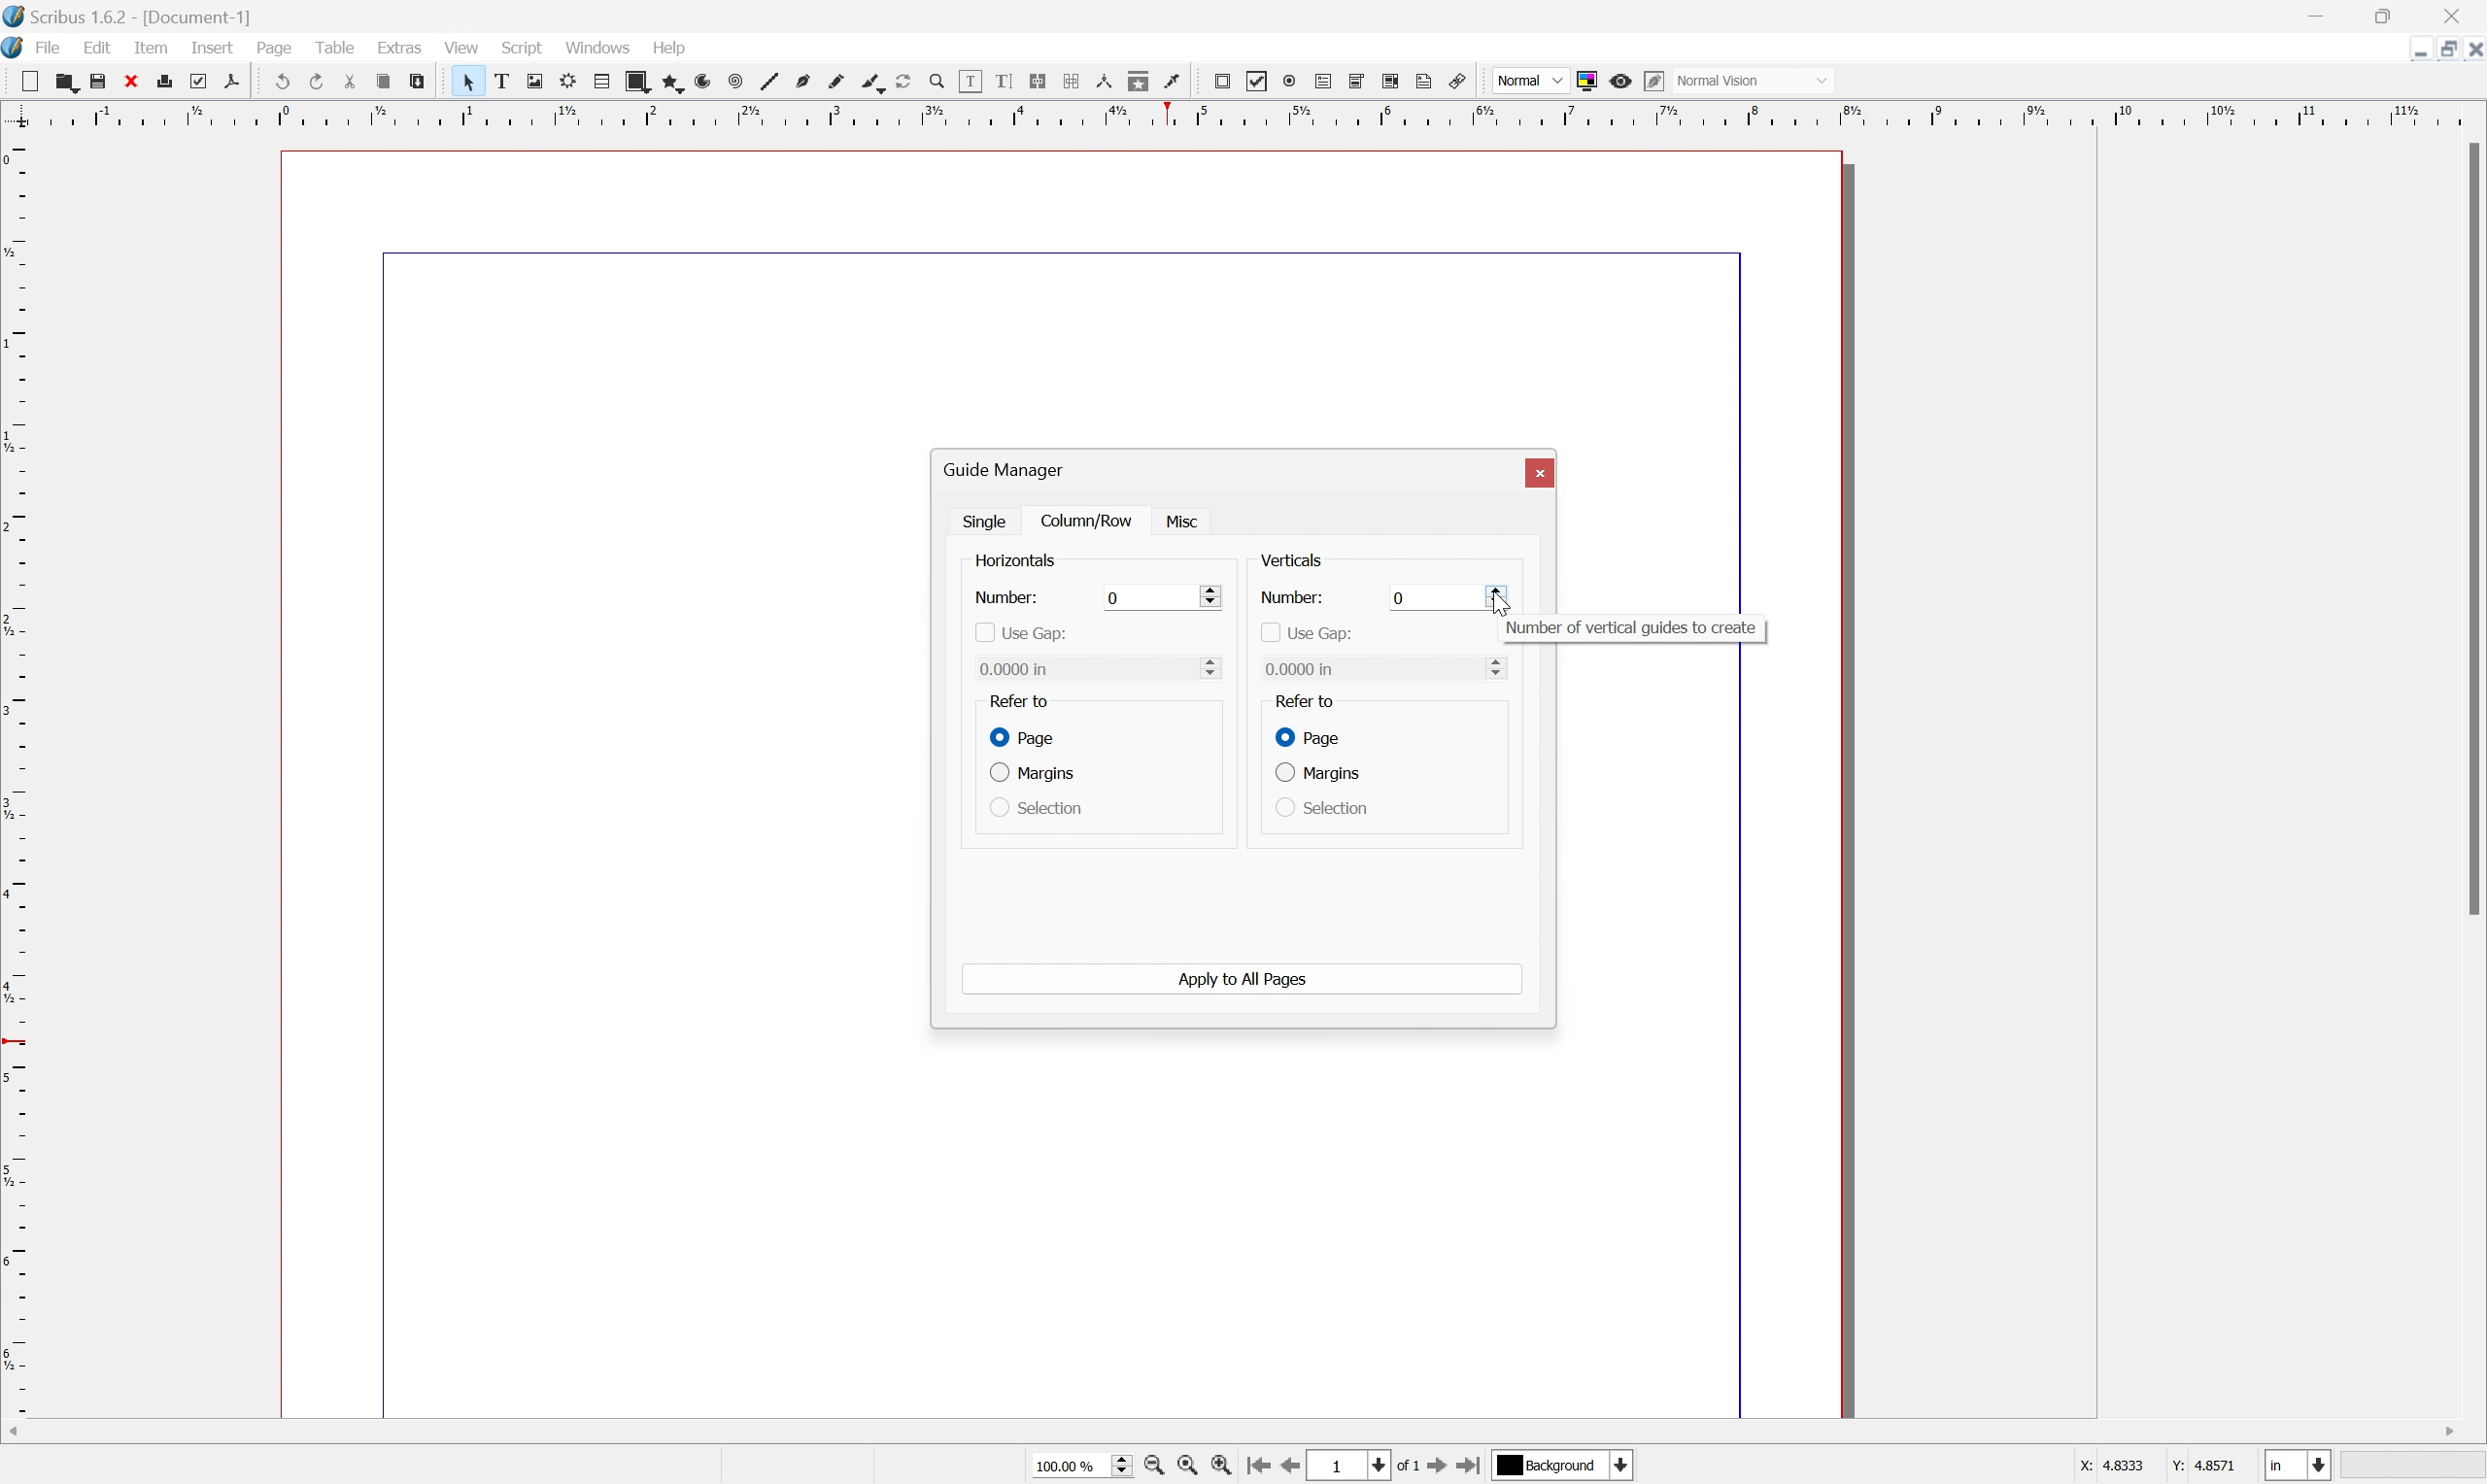 This screenshot has height=1484, width=2487. What do you see at coordinates (1315, 704) in the screenshot?
I see `refer to` at bounding box center [1315, 704].